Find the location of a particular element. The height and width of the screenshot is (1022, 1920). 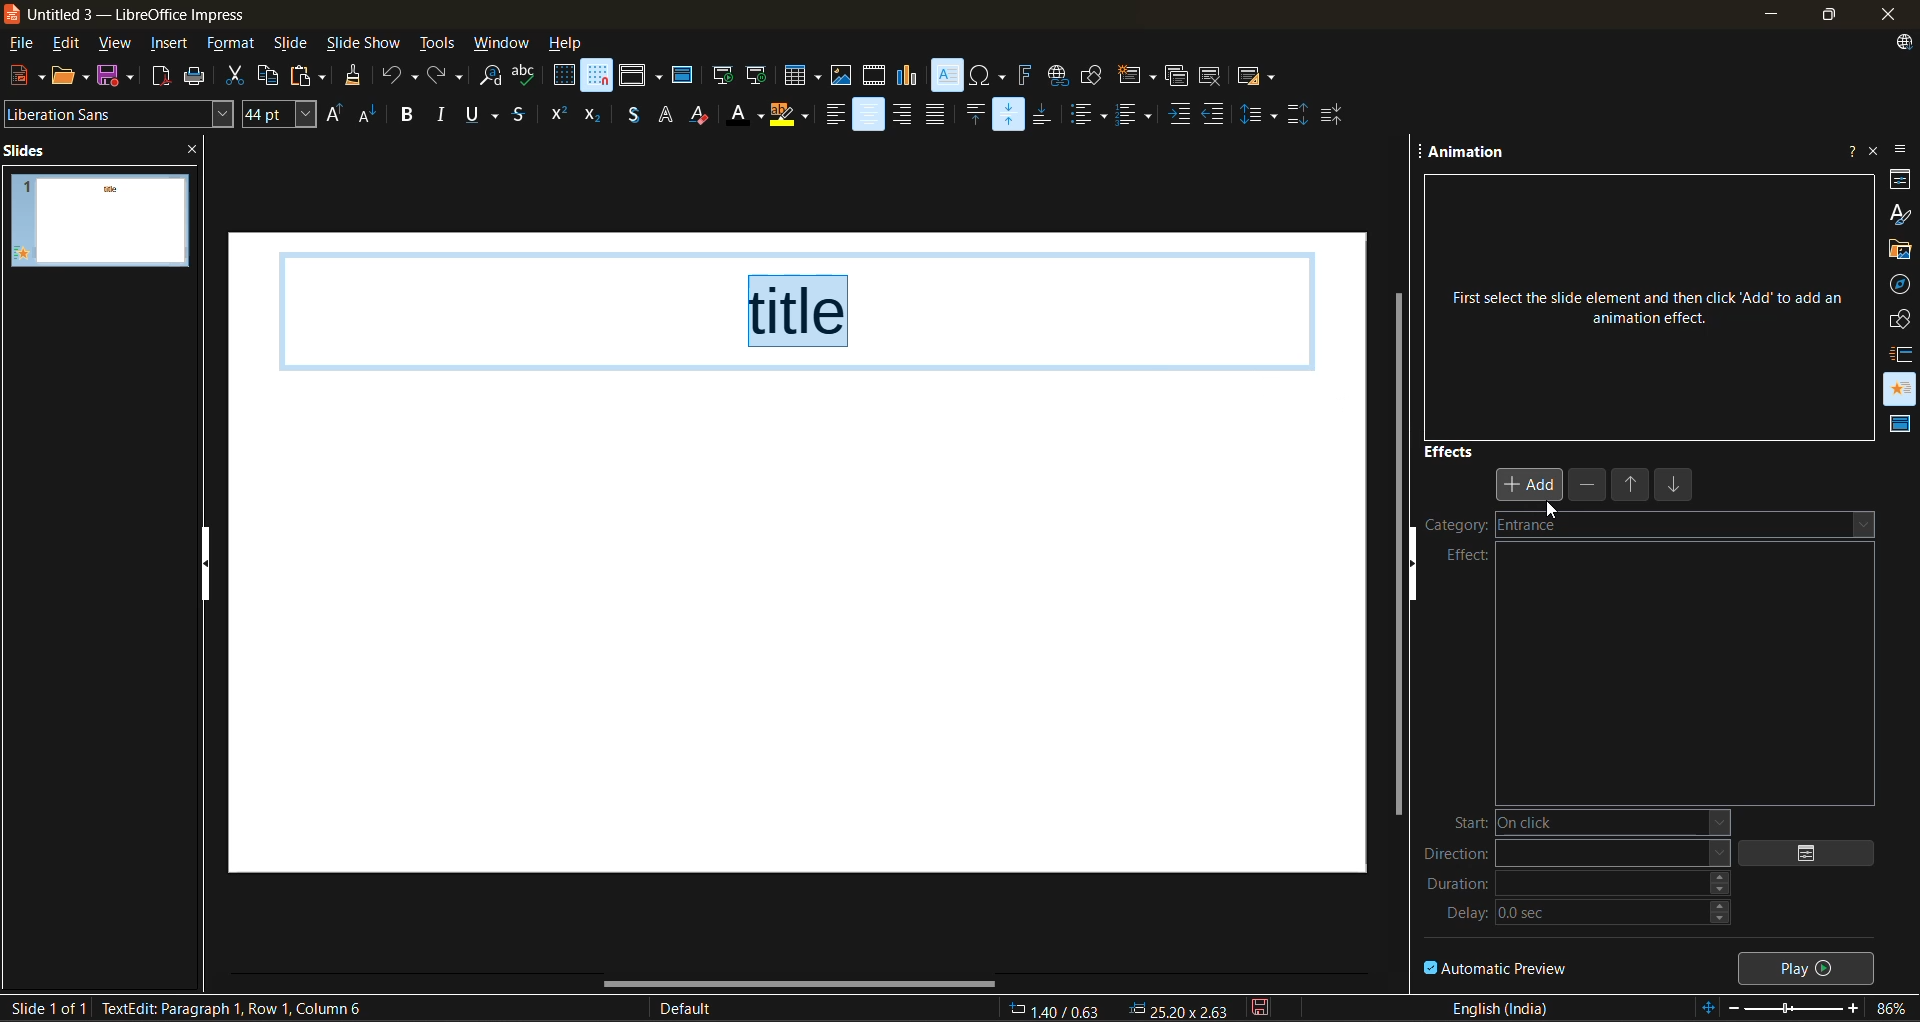

zoom slider is located at coordinates (1800, 1010).